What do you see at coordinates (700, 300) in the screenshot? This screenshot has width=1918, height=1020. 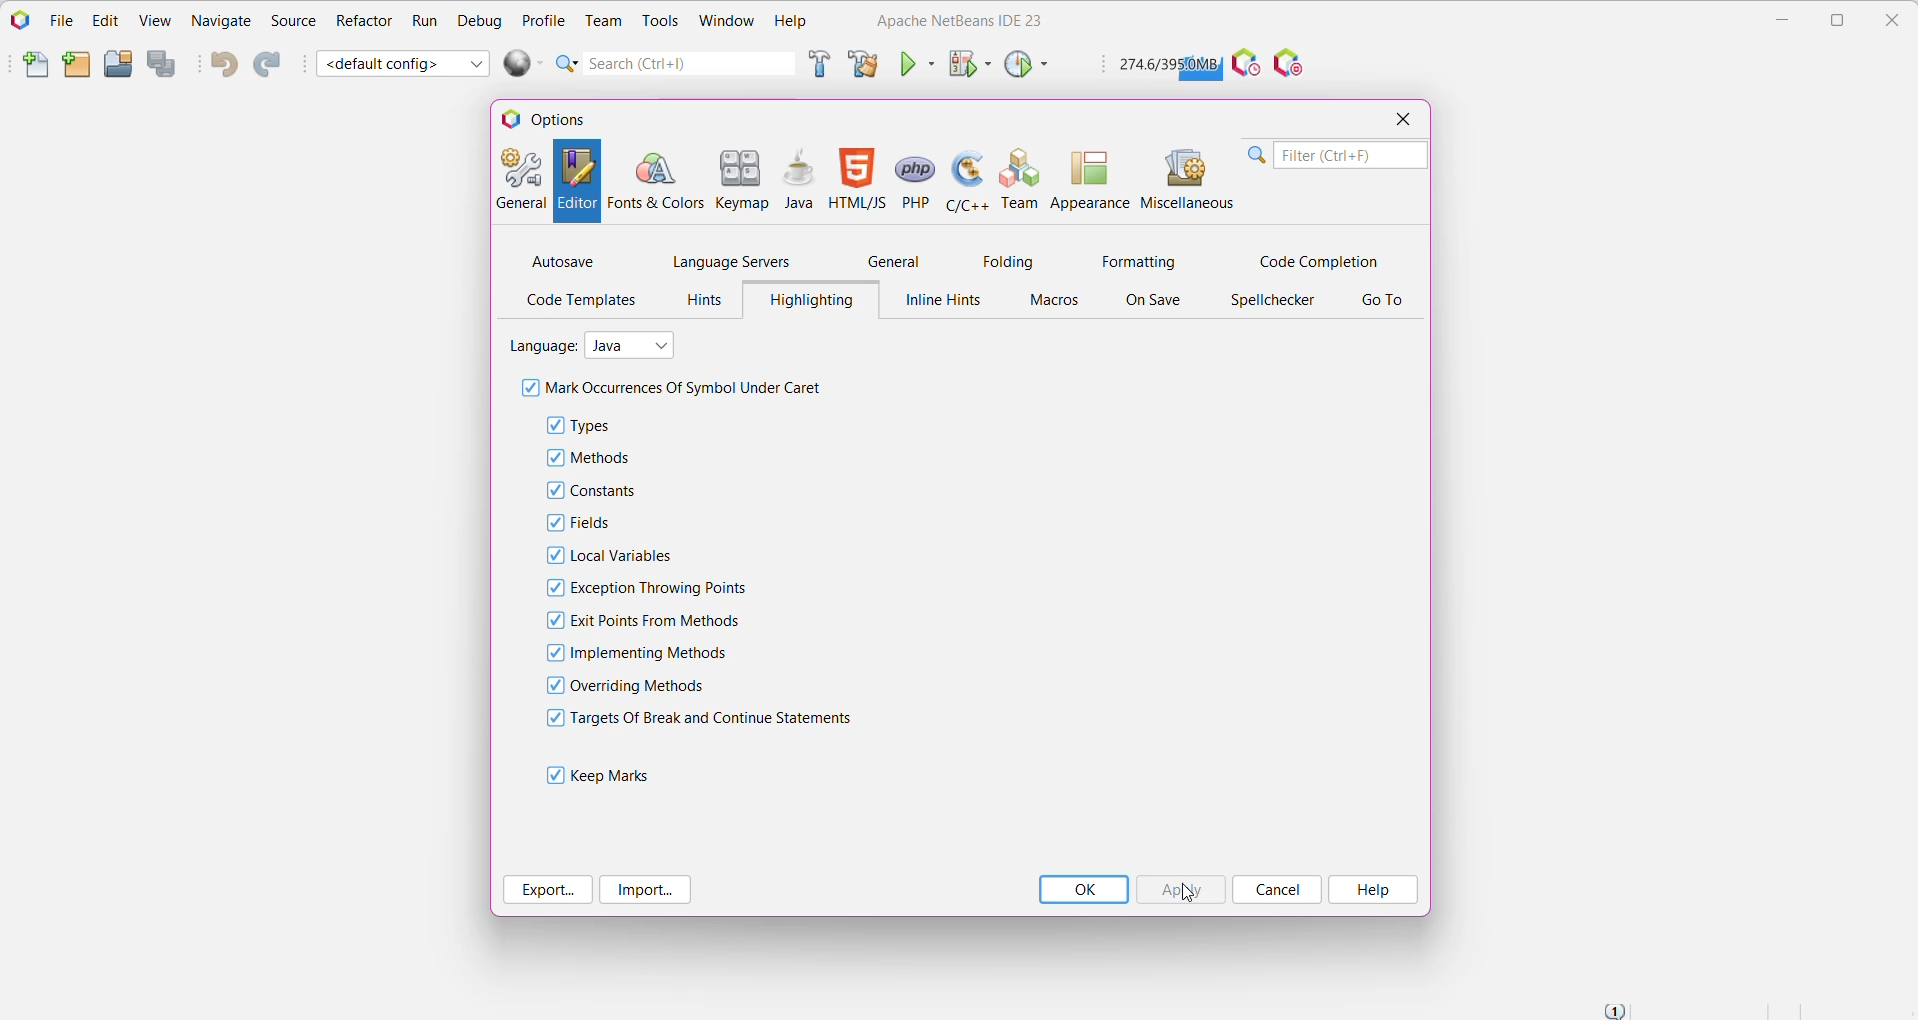 I see `Hints` at bounding box center [700, 300].